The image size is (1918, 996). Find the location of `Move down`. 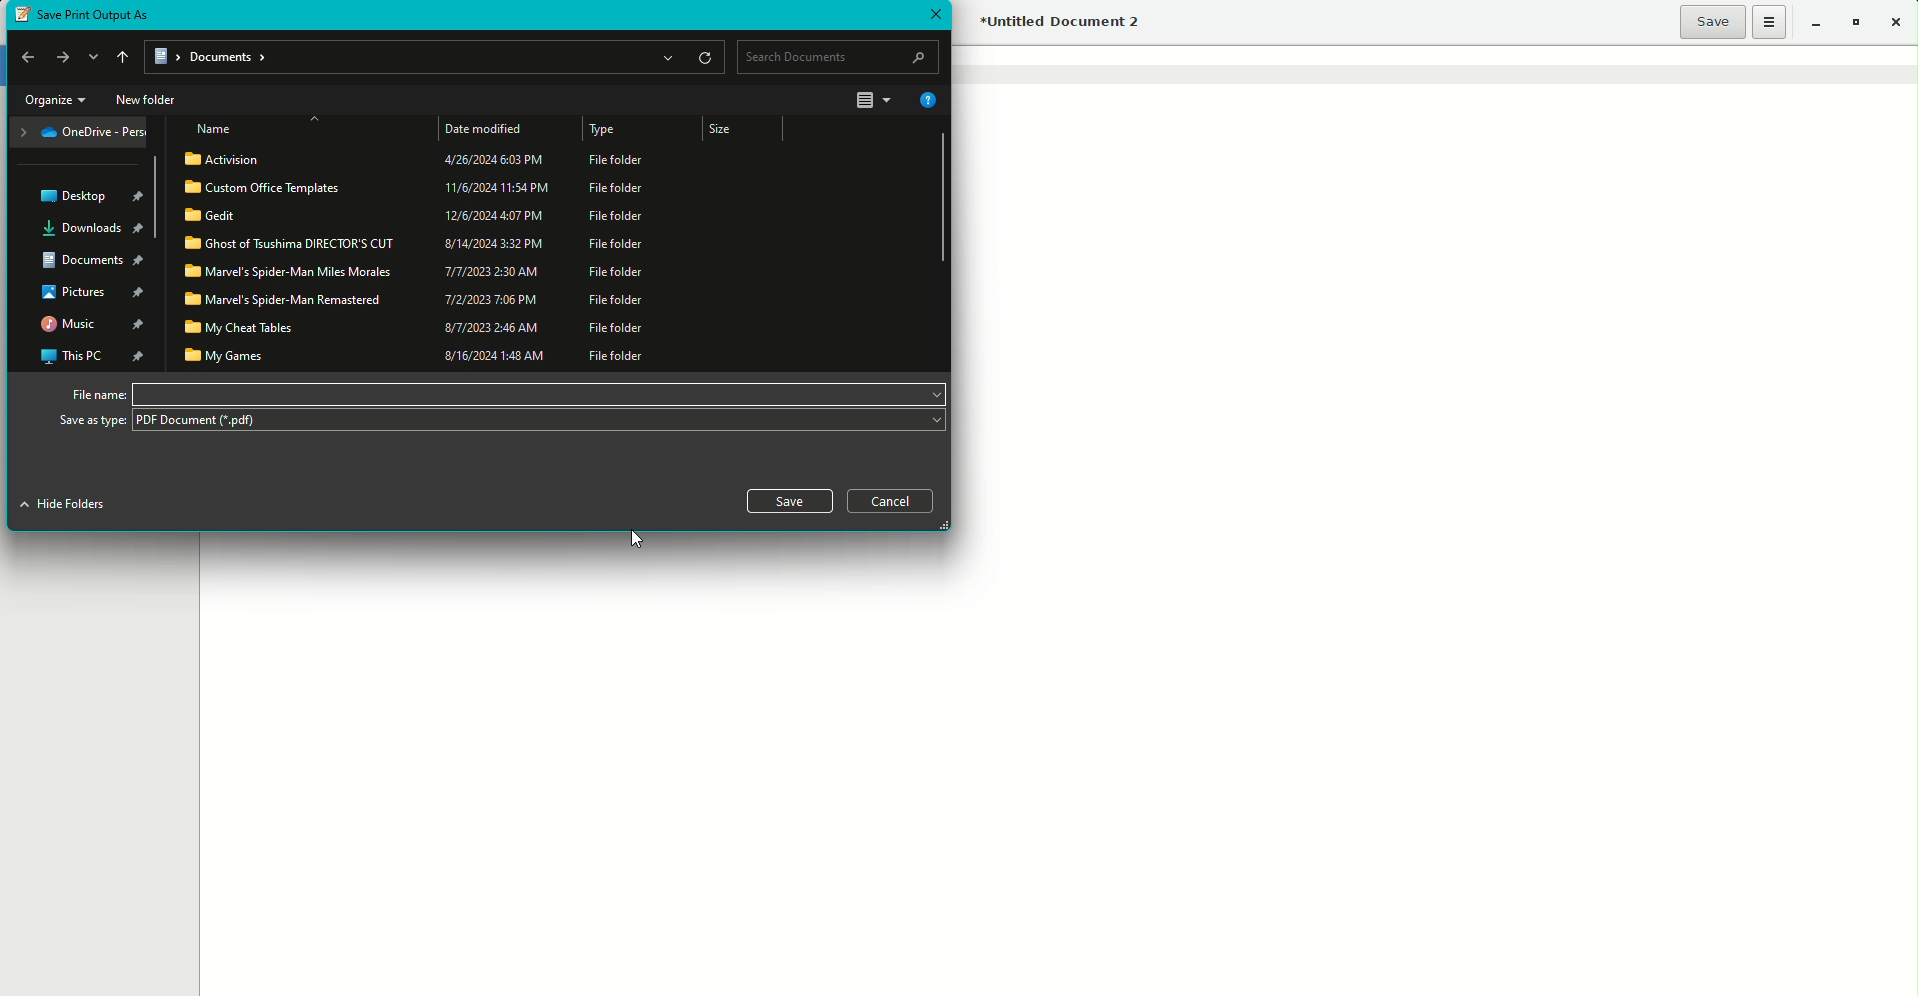

Move down is located at coordinates (93, 58).